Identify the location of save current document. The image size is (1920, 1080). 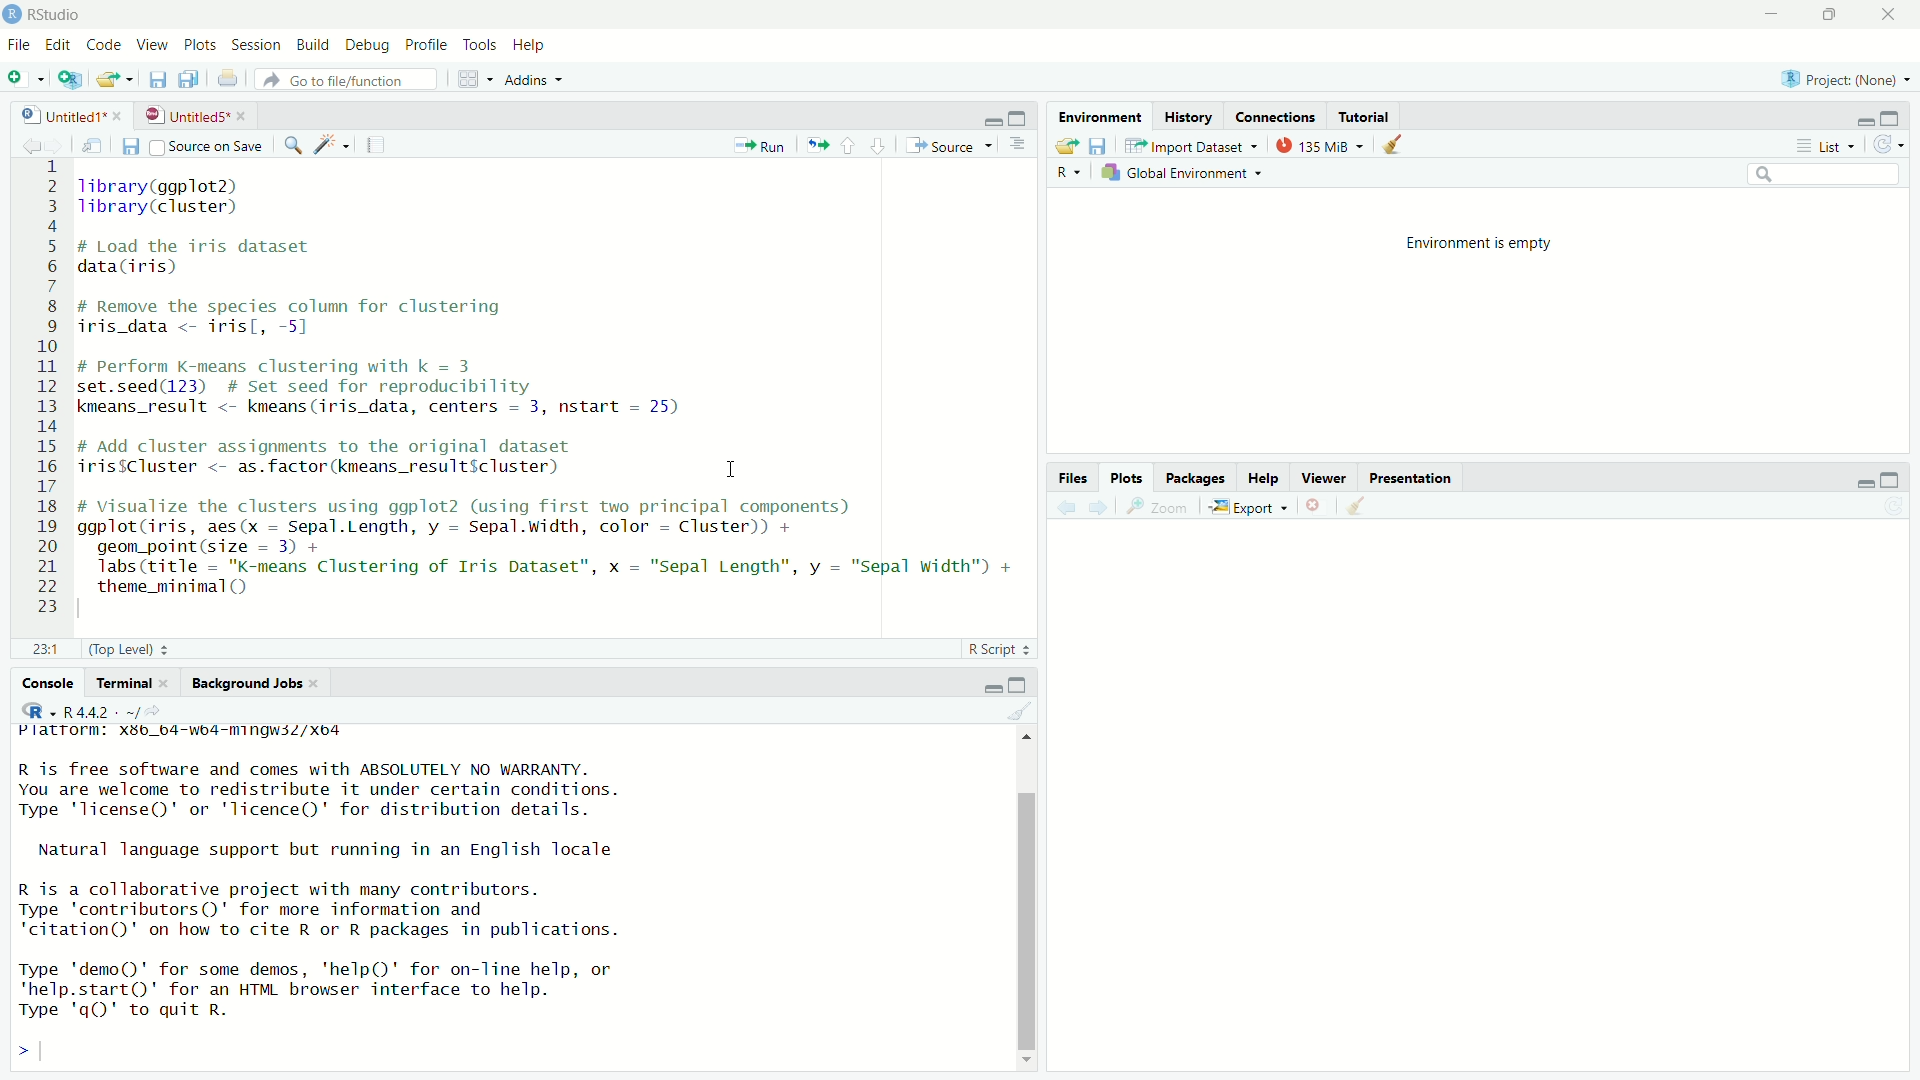
(128, 145).